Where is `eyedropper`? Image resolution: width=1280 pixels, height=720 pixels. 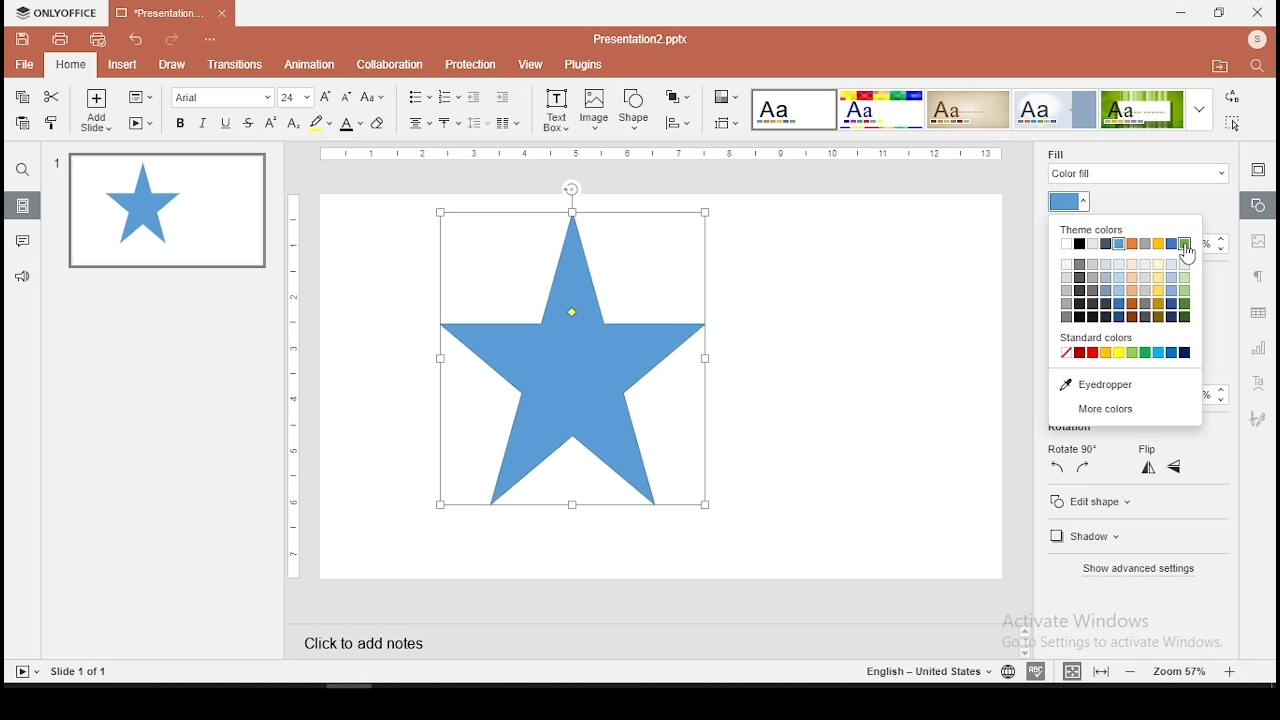
eyedropper is located at coordinates (1126, 384).